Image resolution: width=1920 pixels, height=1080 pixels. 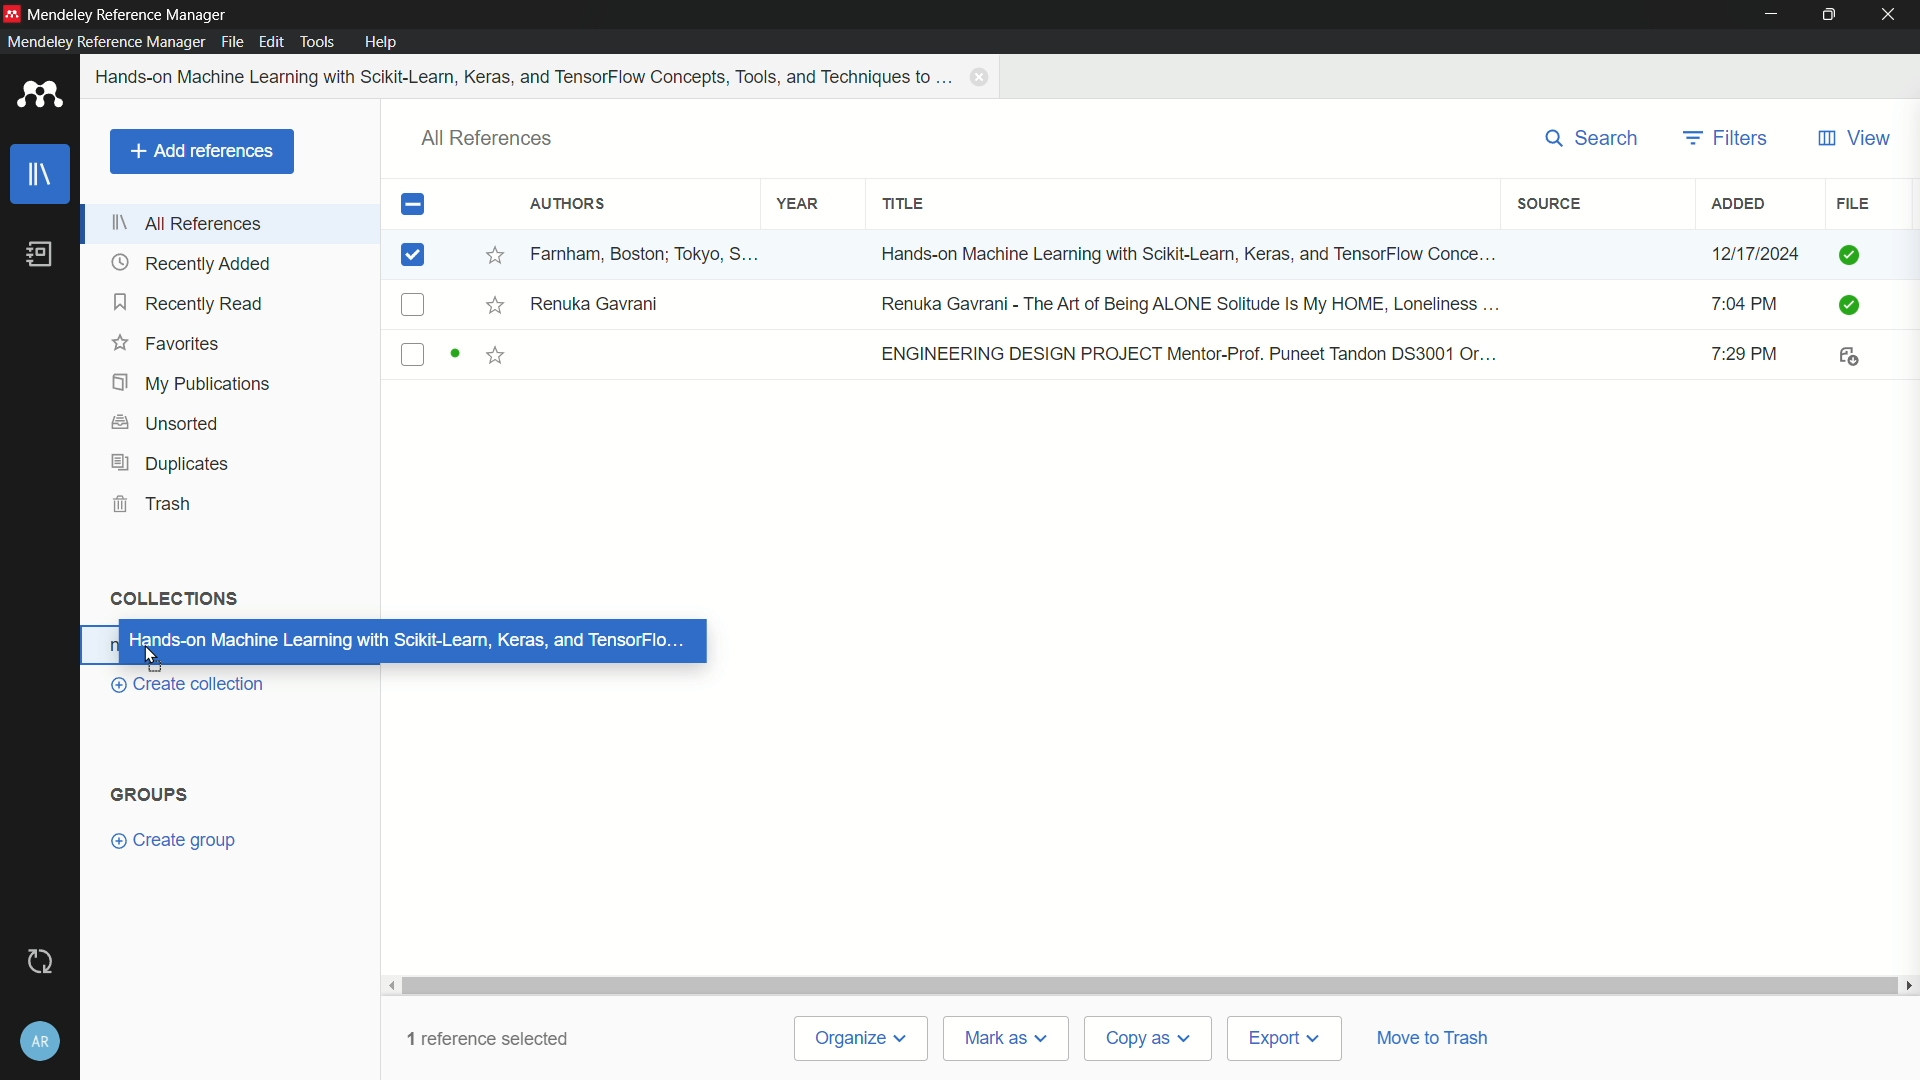 What do you see at coordinates (105, 41) in the screenshot?
I see `mendeley reference manager` at bounding box center [105, 41].